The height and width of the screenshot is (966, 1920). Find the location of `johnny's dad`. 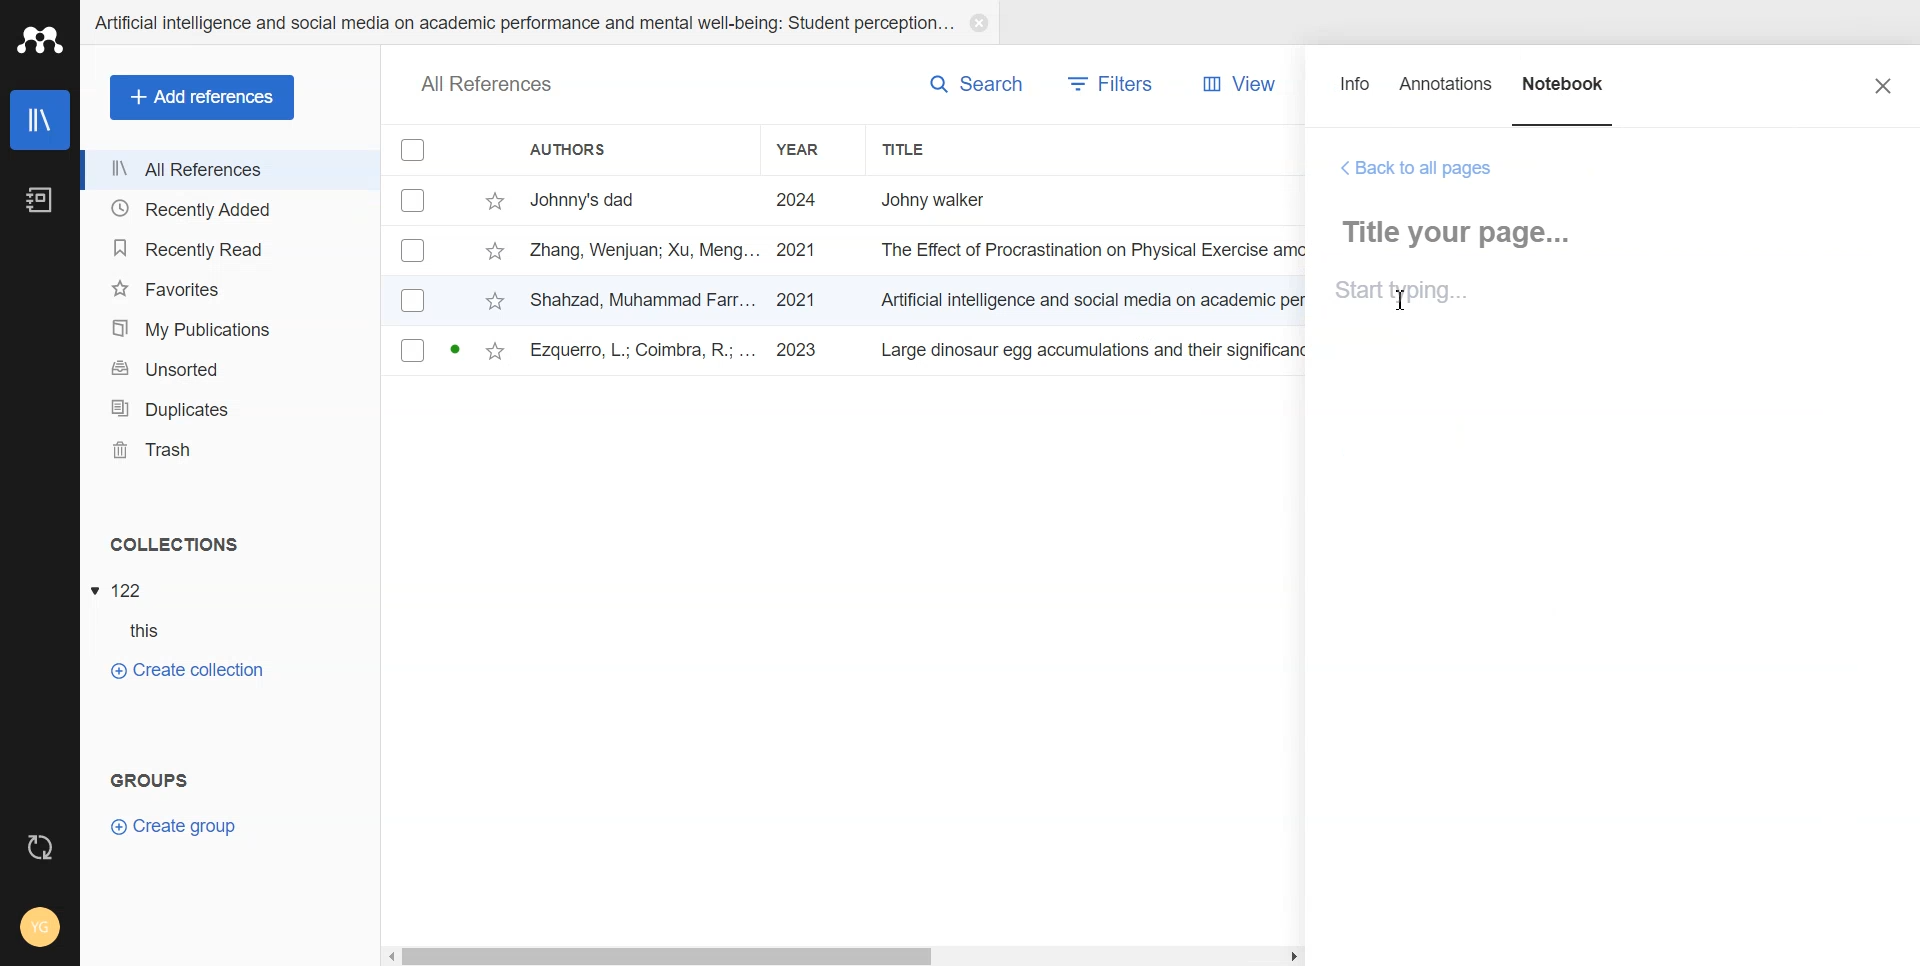

johnny's dad is located at coordinates (645, 198).